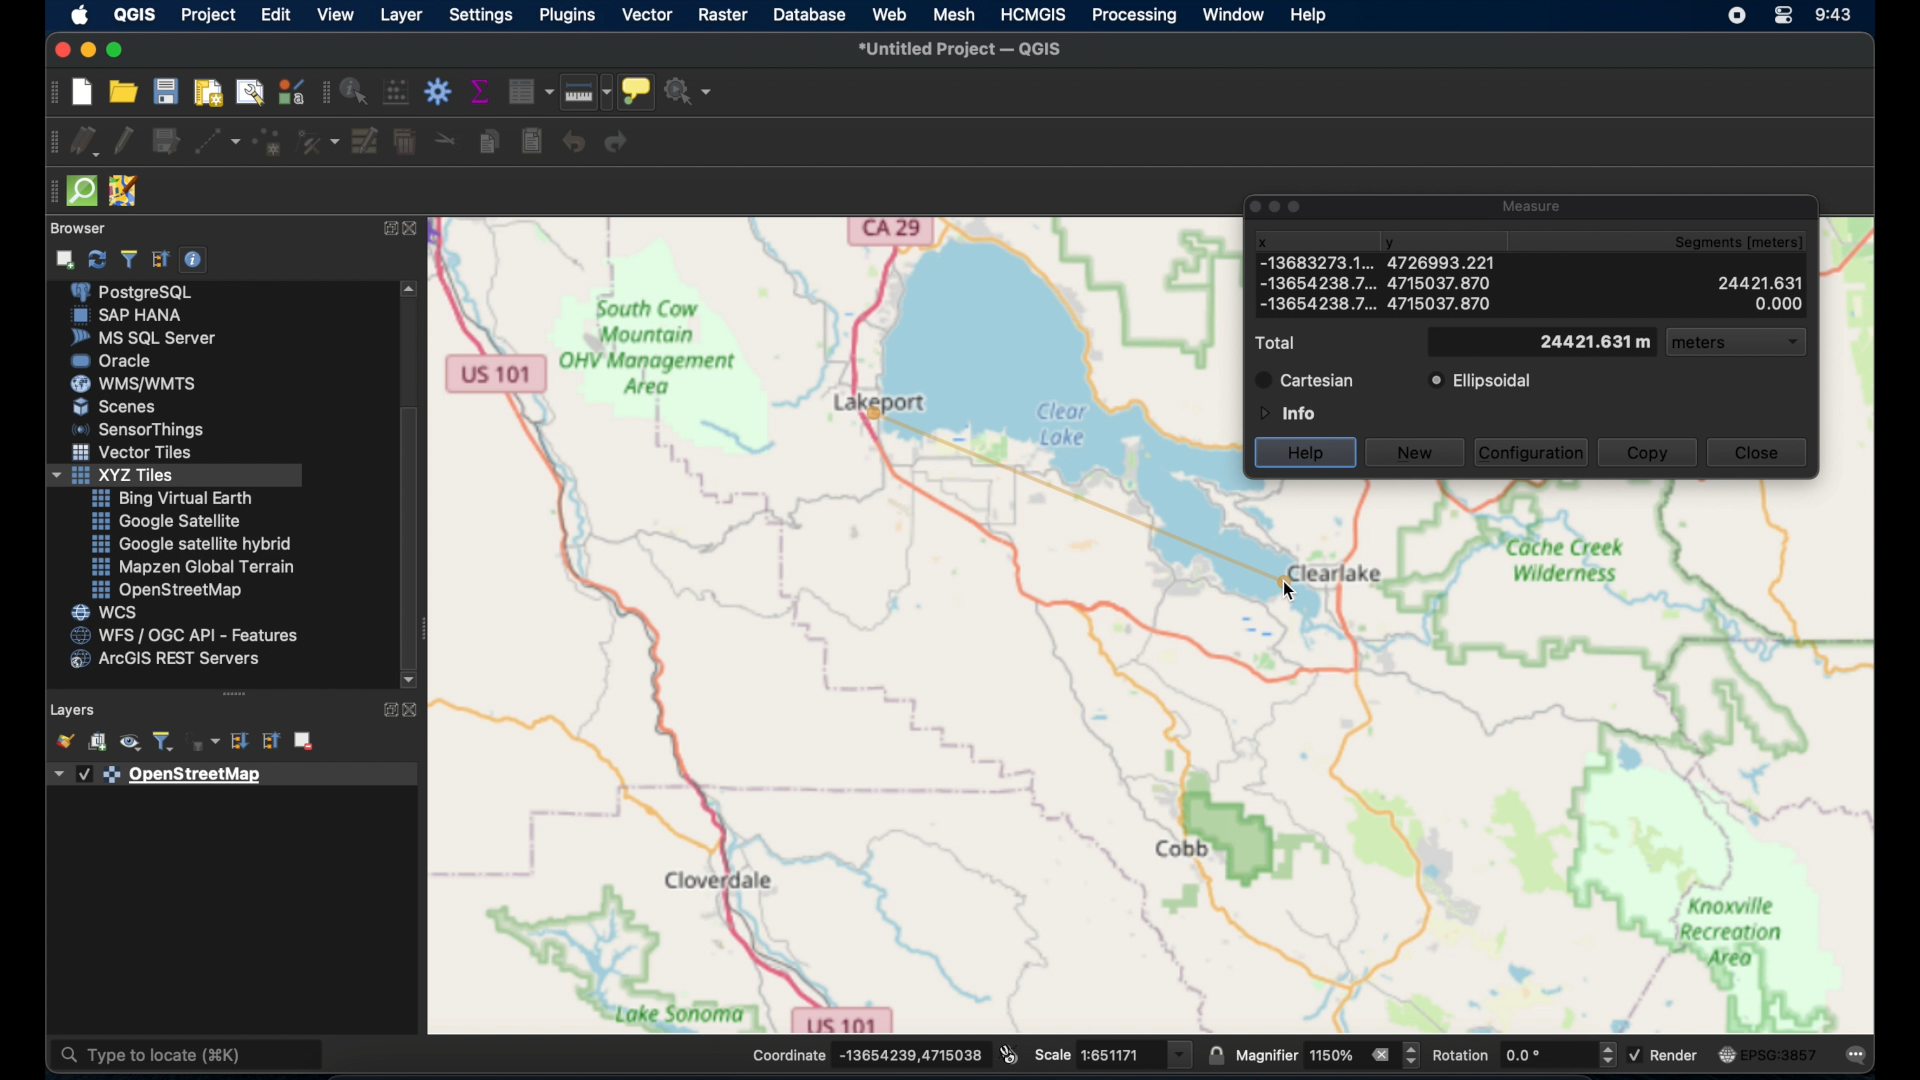 The height and width of the screenshot is (1080, 1920). I want to click on show statistical summary, so click(482, 91).